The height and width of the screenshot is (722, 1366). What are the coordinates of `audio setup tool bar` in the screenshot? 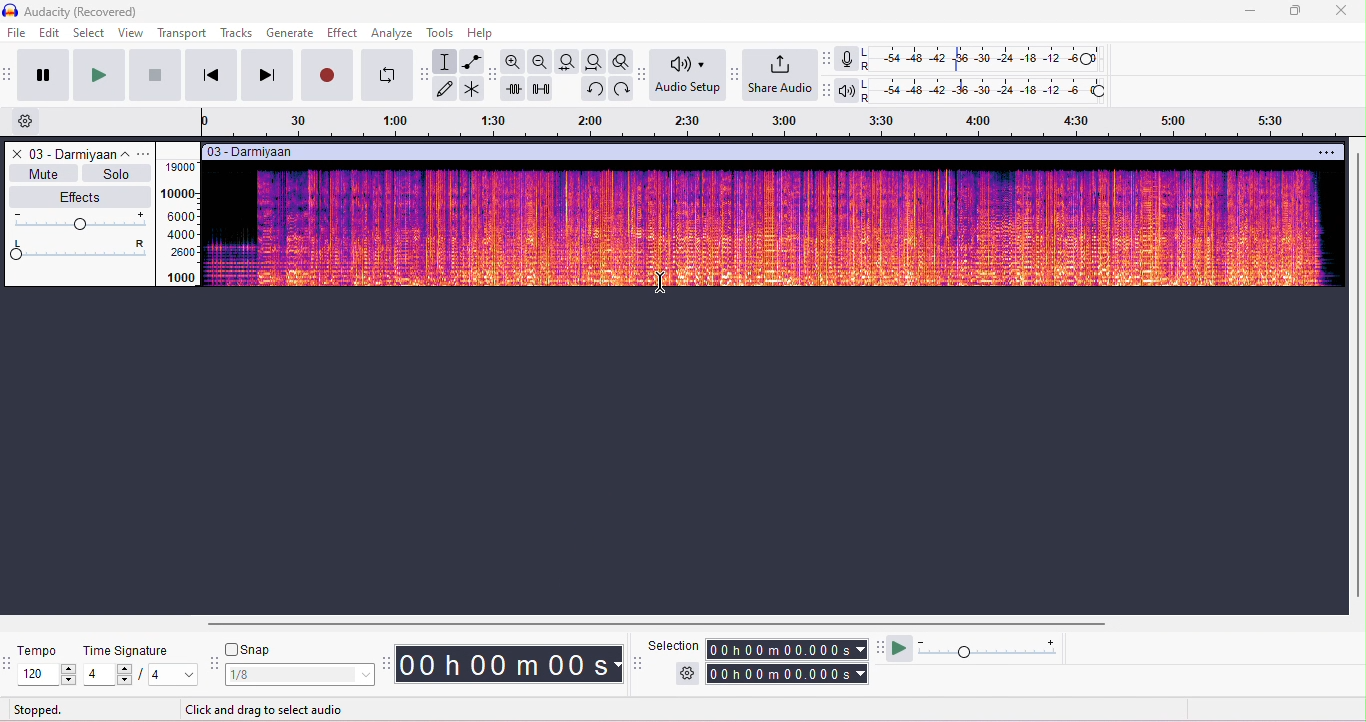 It's located at (640, 74).